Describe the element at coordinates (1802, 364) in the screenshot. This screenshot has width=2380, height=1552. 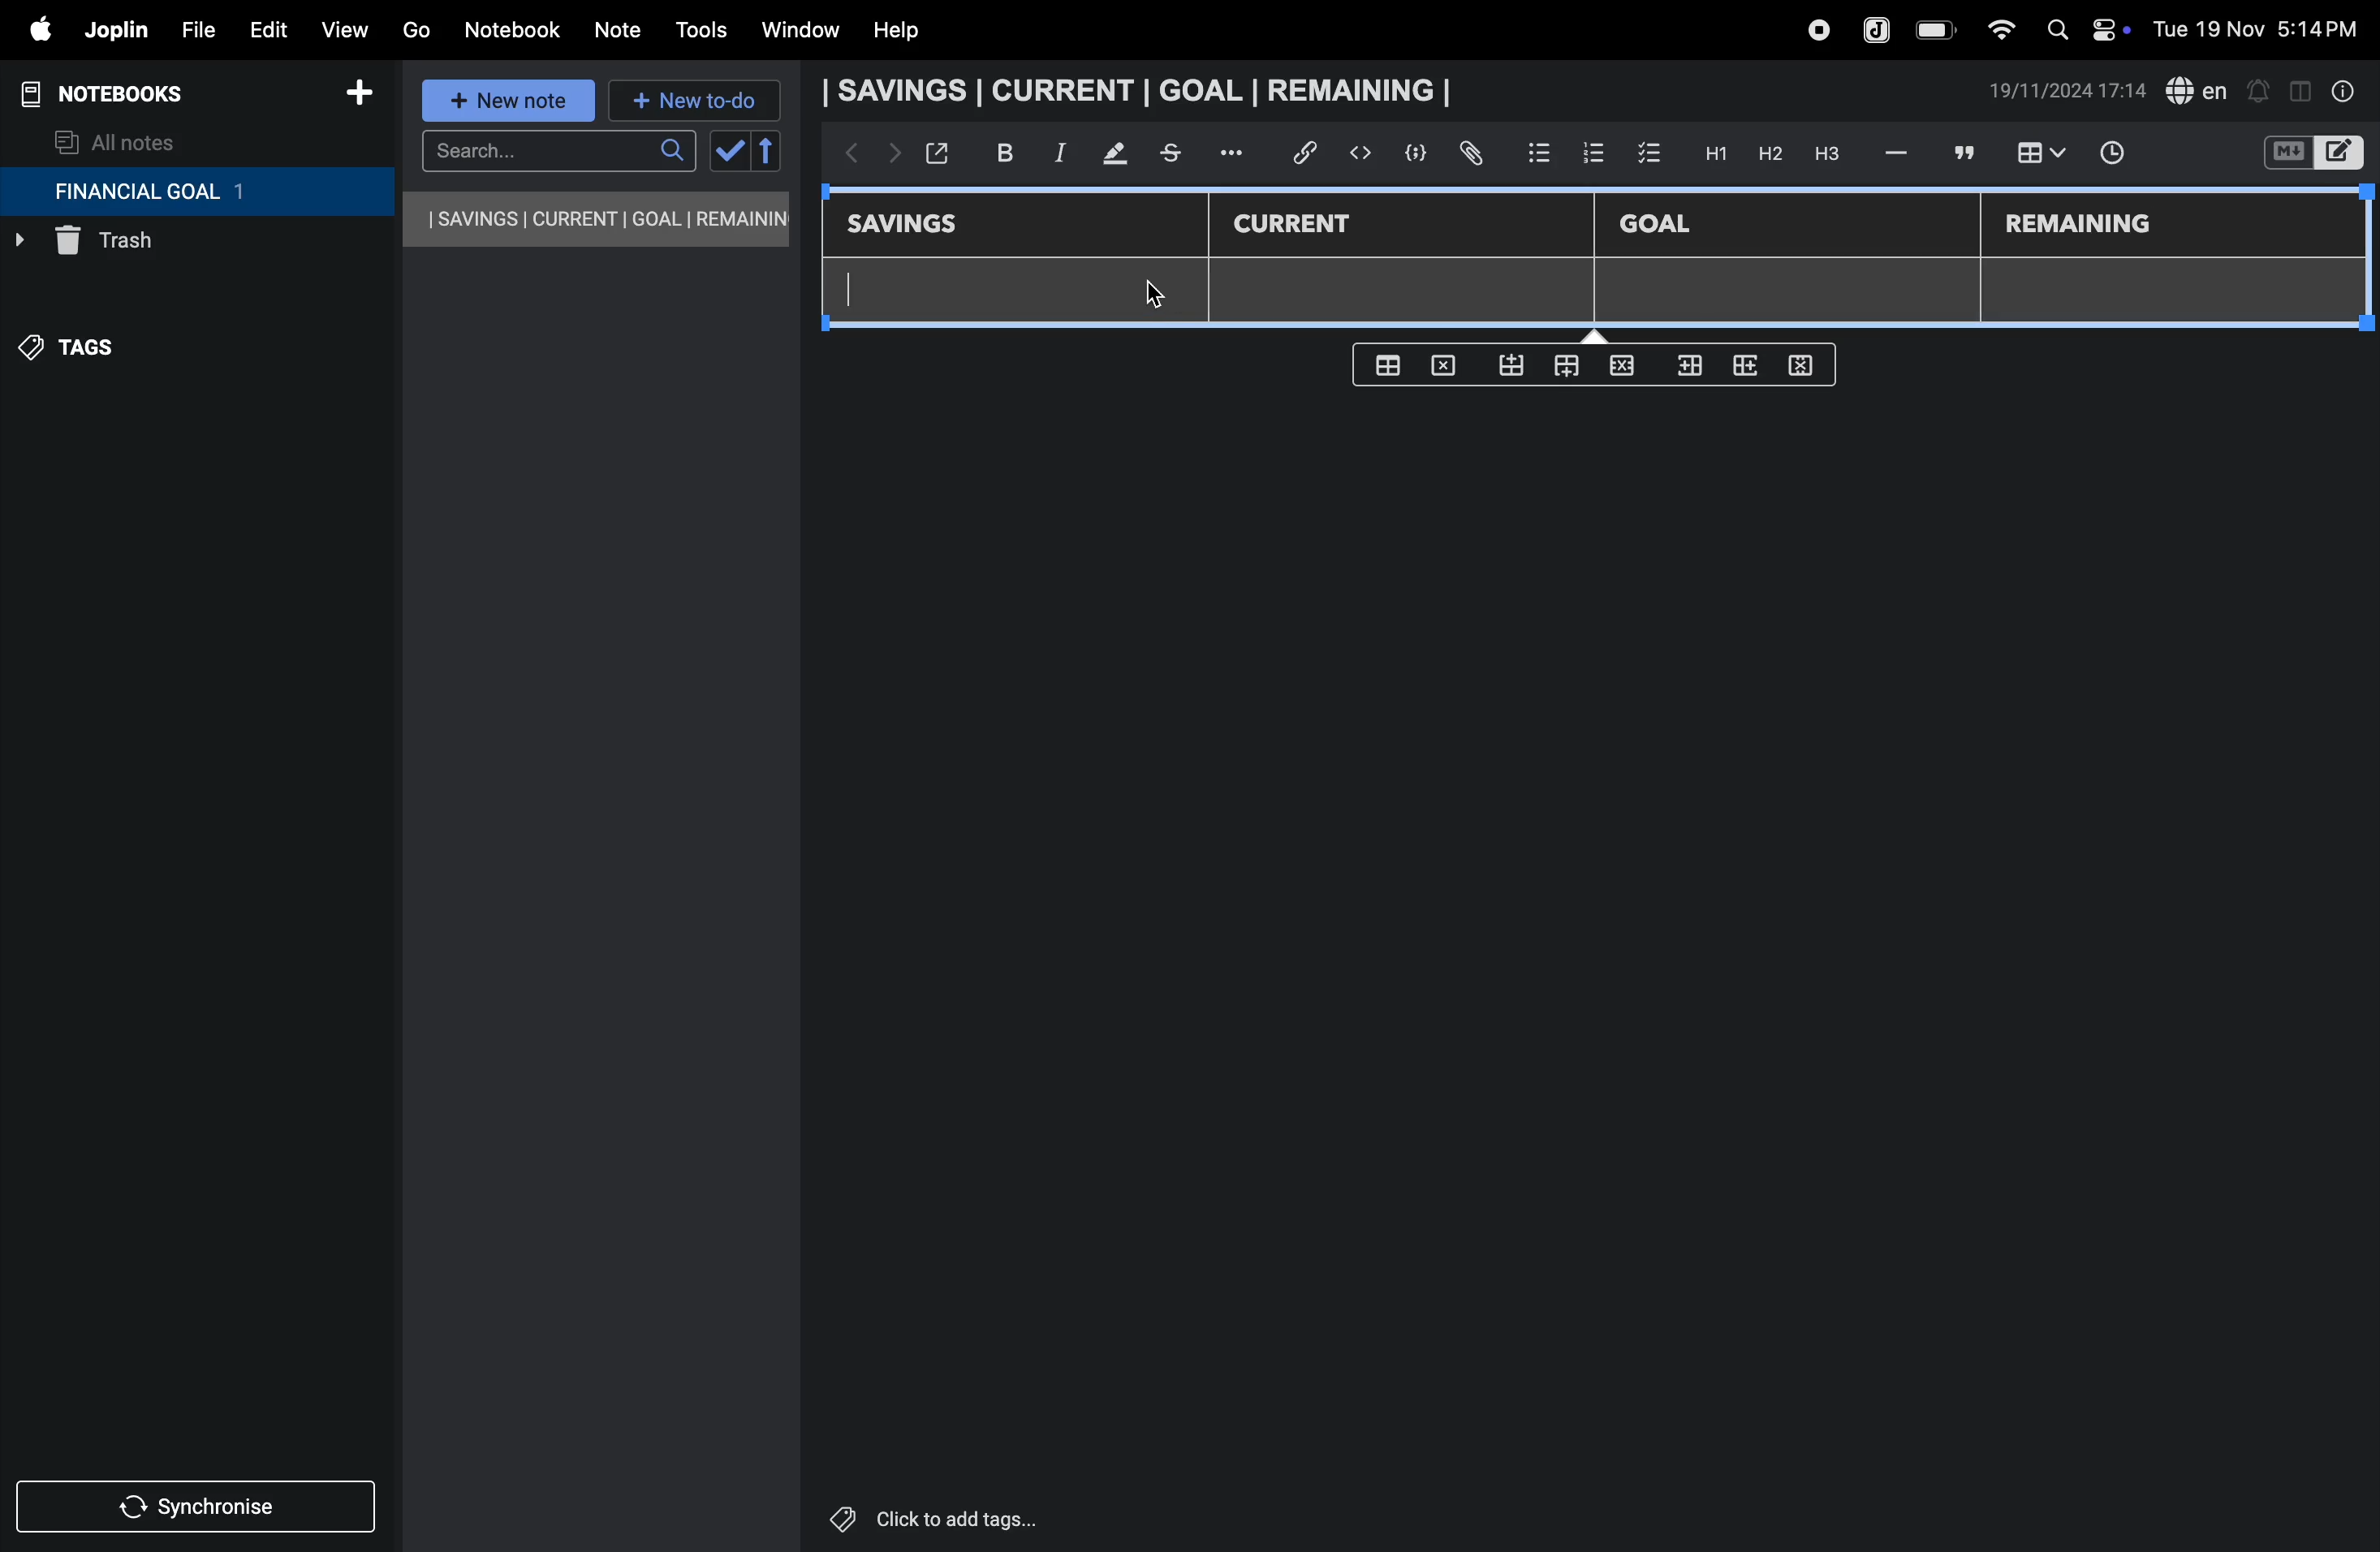
I see `delete rows` at that location.